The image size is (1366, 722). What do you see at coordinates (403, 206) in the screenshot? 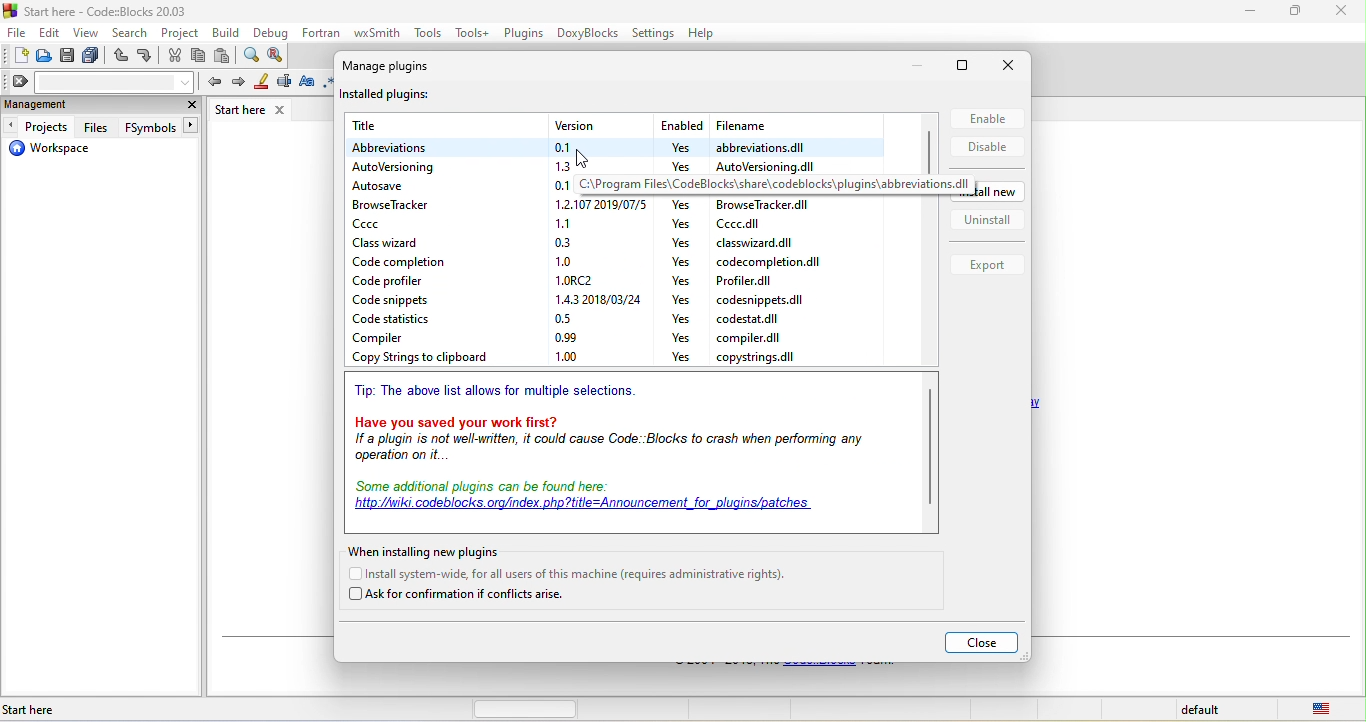
I see `browse tracker` at bounding box center [403, 206].